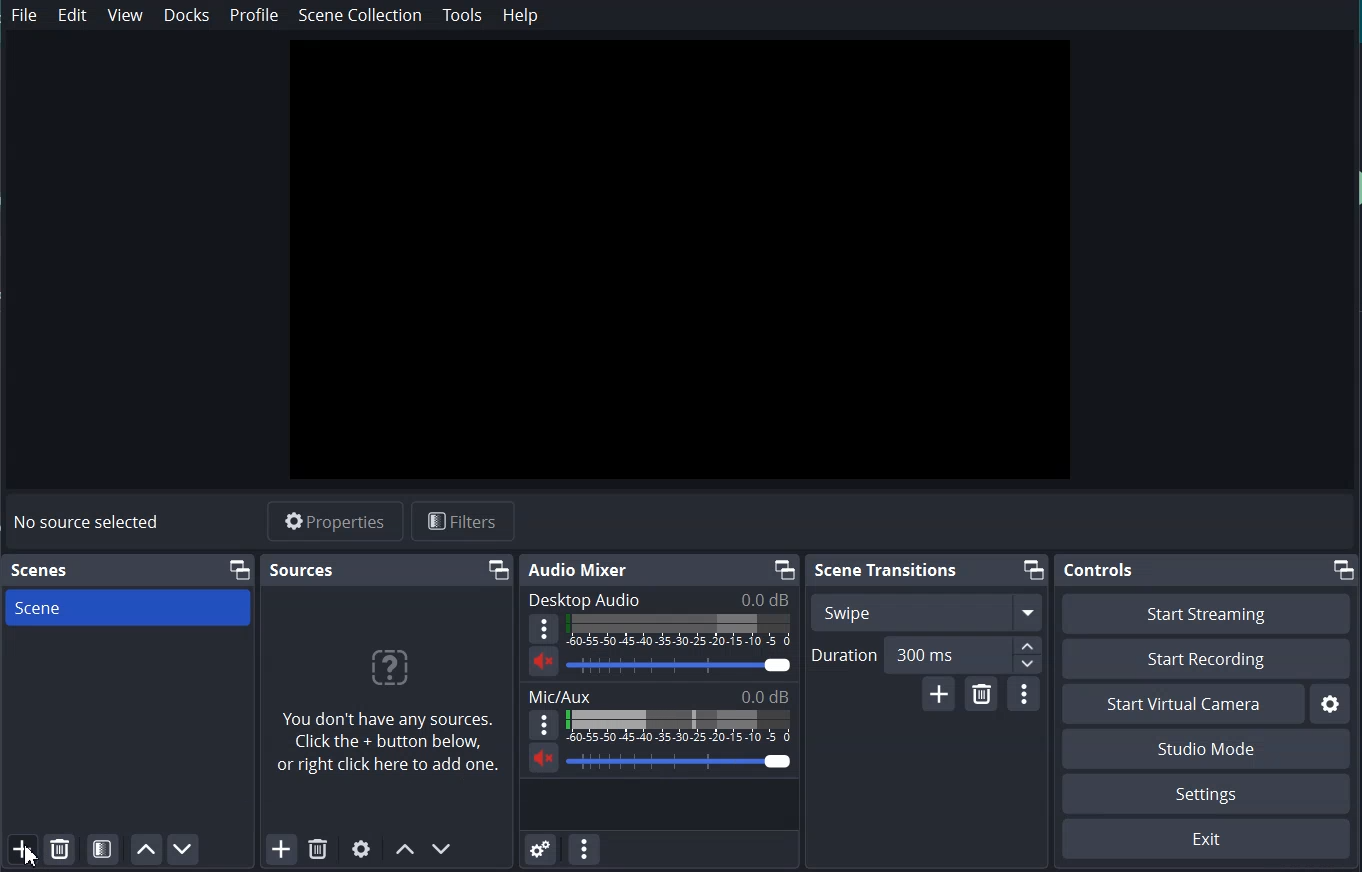  Describe the element at coordinates (1183, 704) in the screenshot. I see `Start Virtual Camera` at that location.